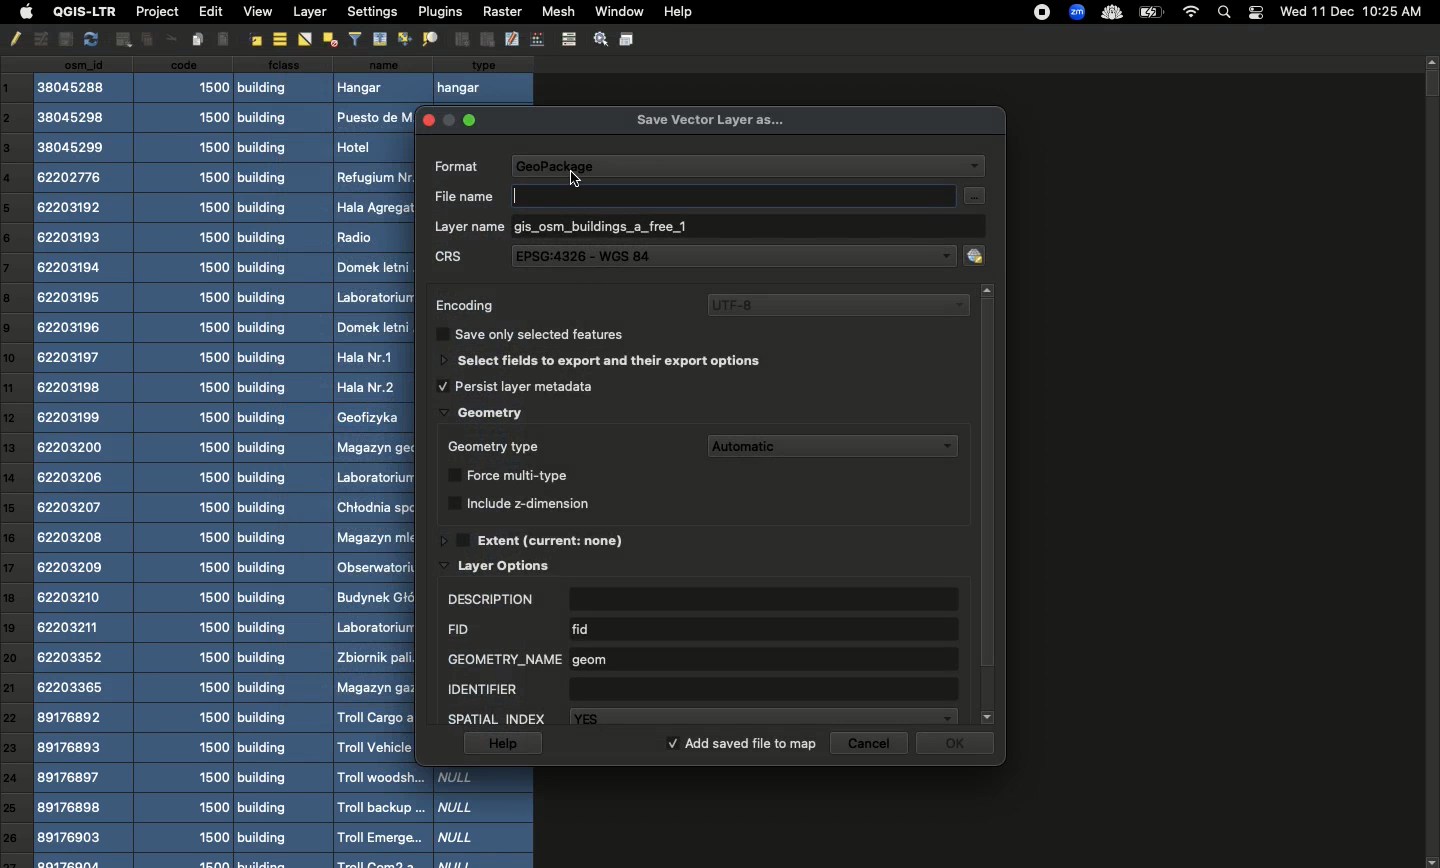 The height and width of the screenshot is (868, 1440). I want to click on Layer name, so click(706, 226).